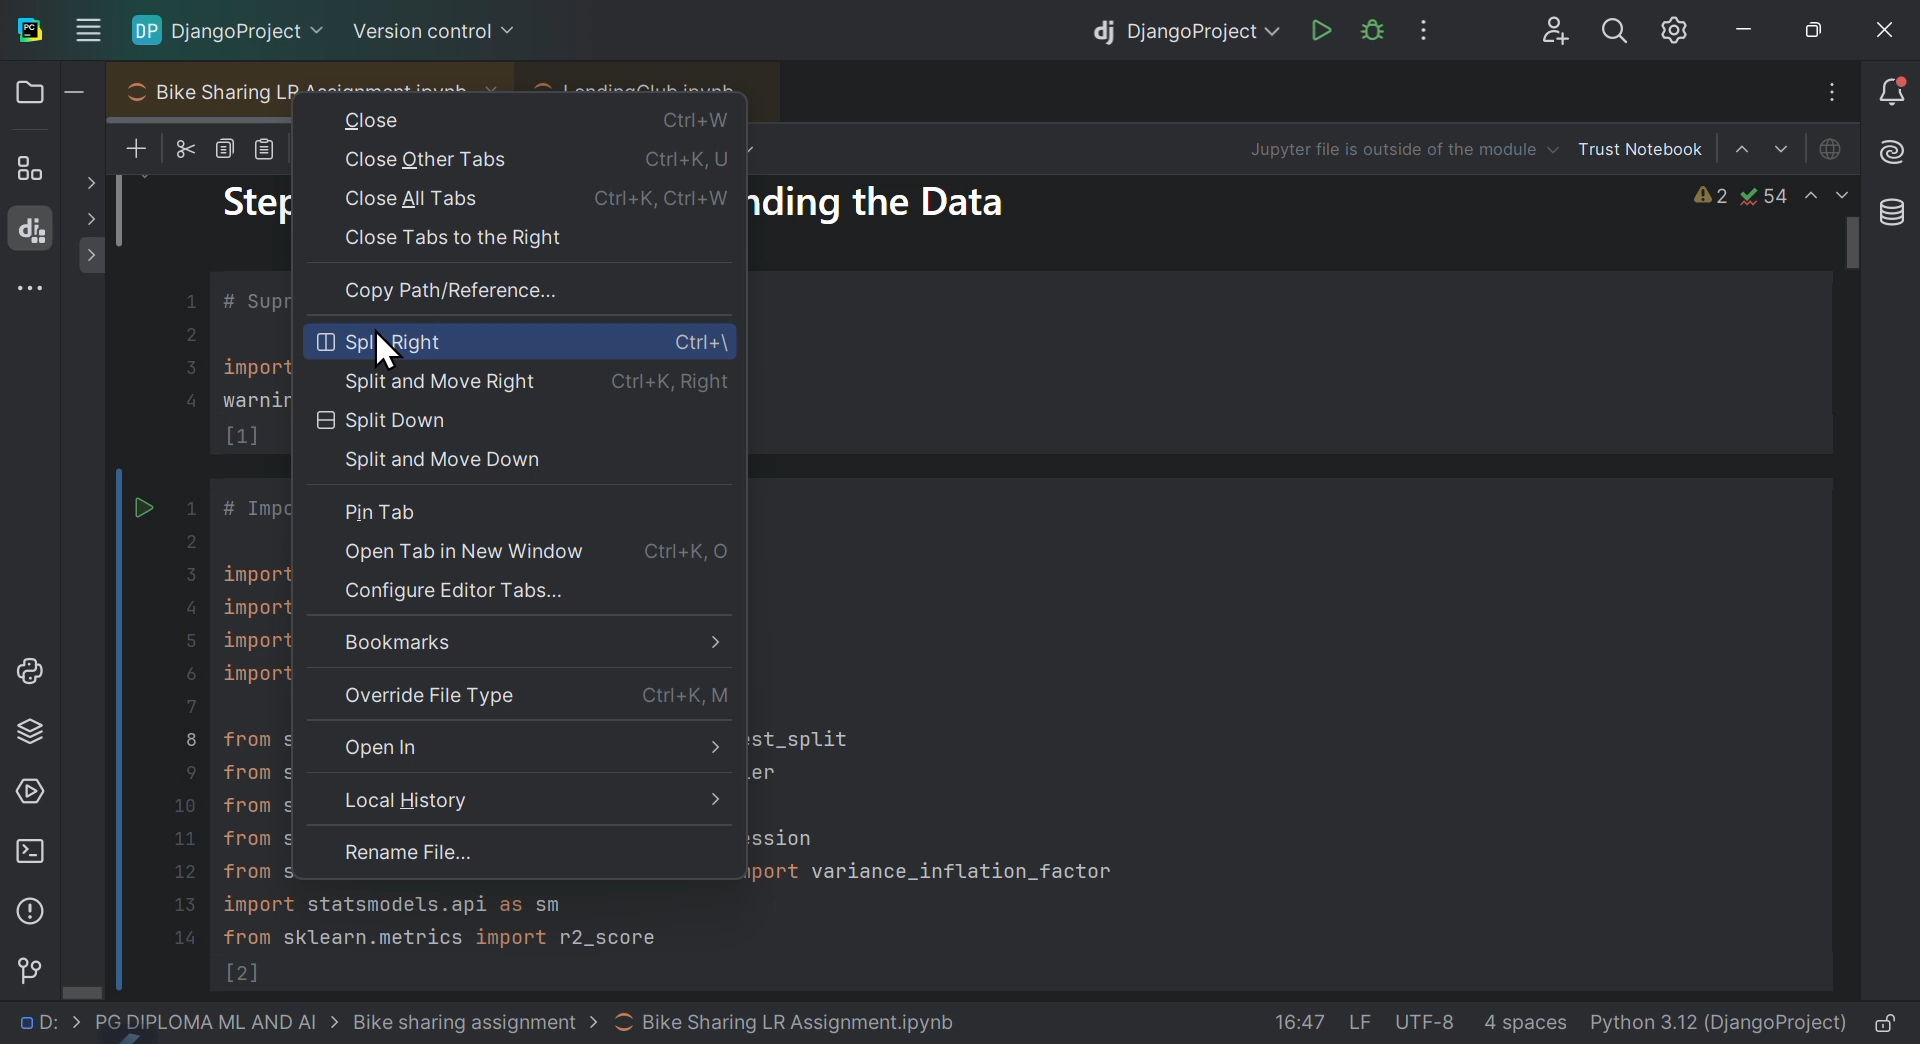 Image resolution: width=1920 pixels, height=1044 pixels. What do you see at coordinates (524, 382) in the screenshot?
I see `Split and move right` at bounding box center [524, 382].